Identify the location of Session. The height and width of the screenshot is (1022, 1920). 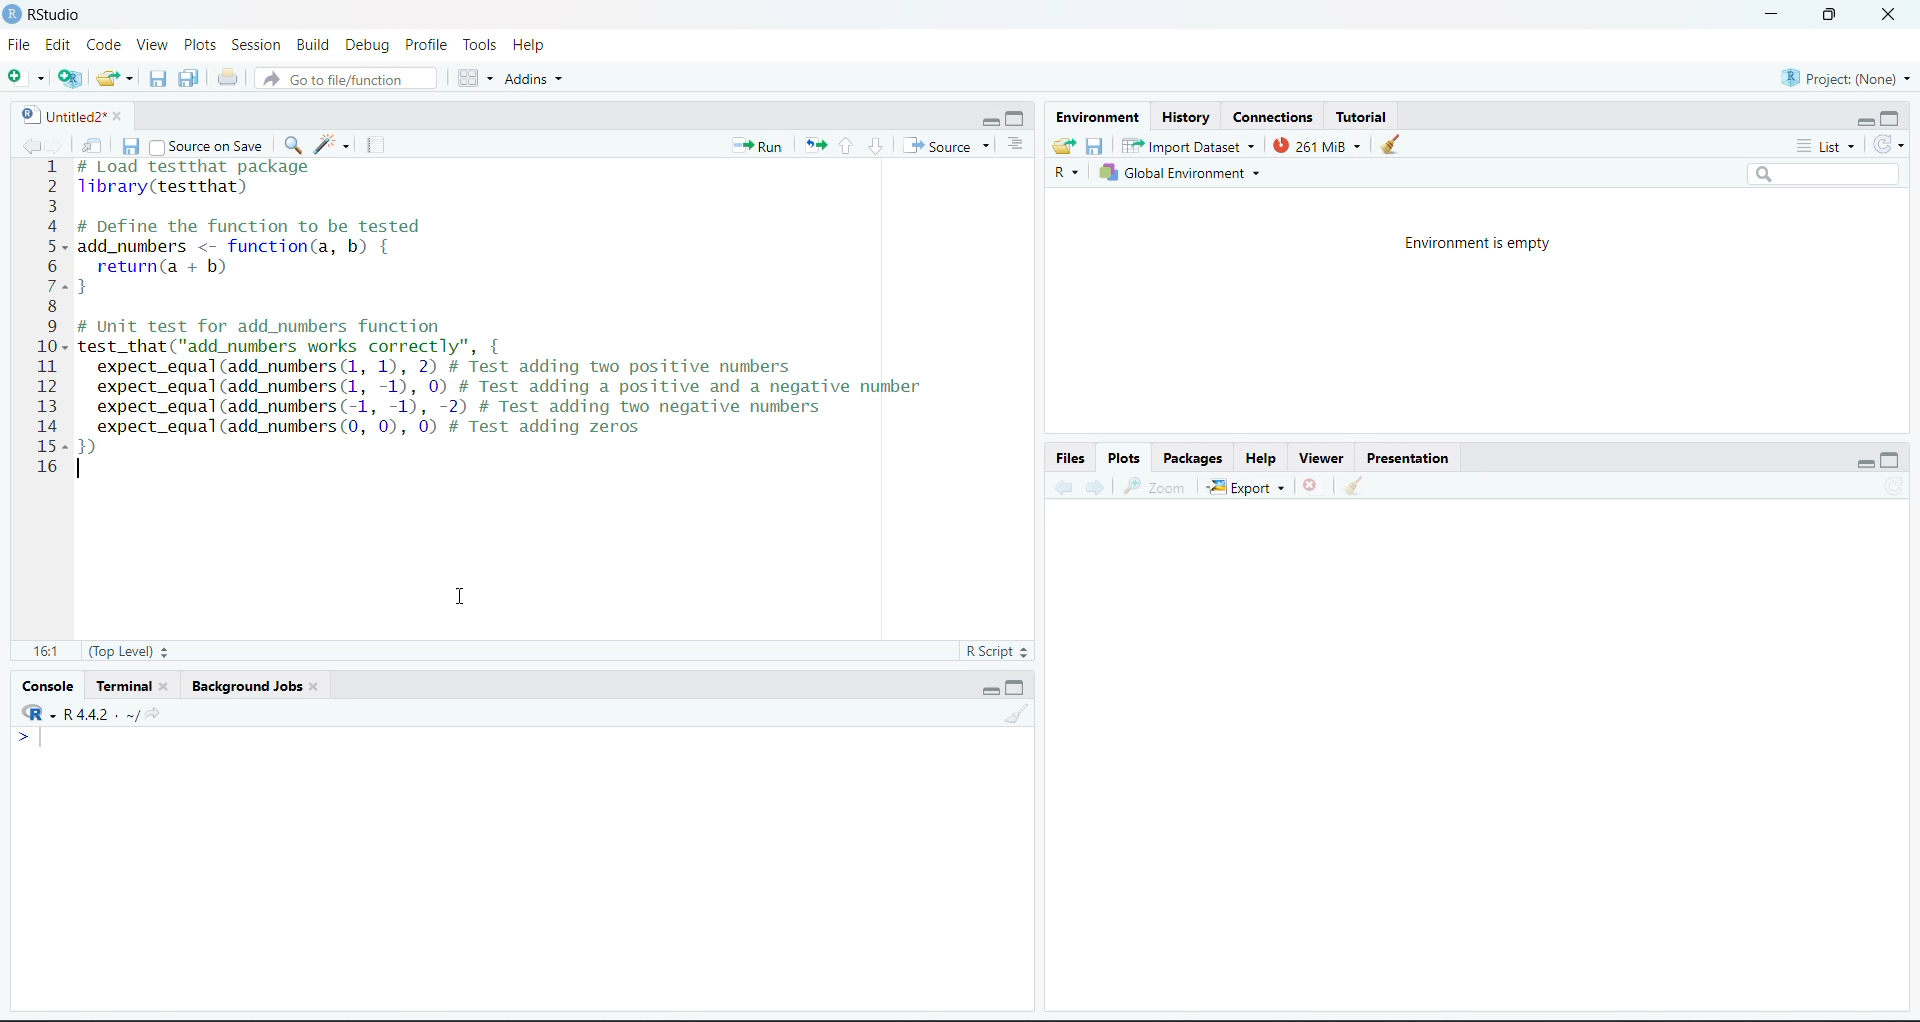
(256, 44).